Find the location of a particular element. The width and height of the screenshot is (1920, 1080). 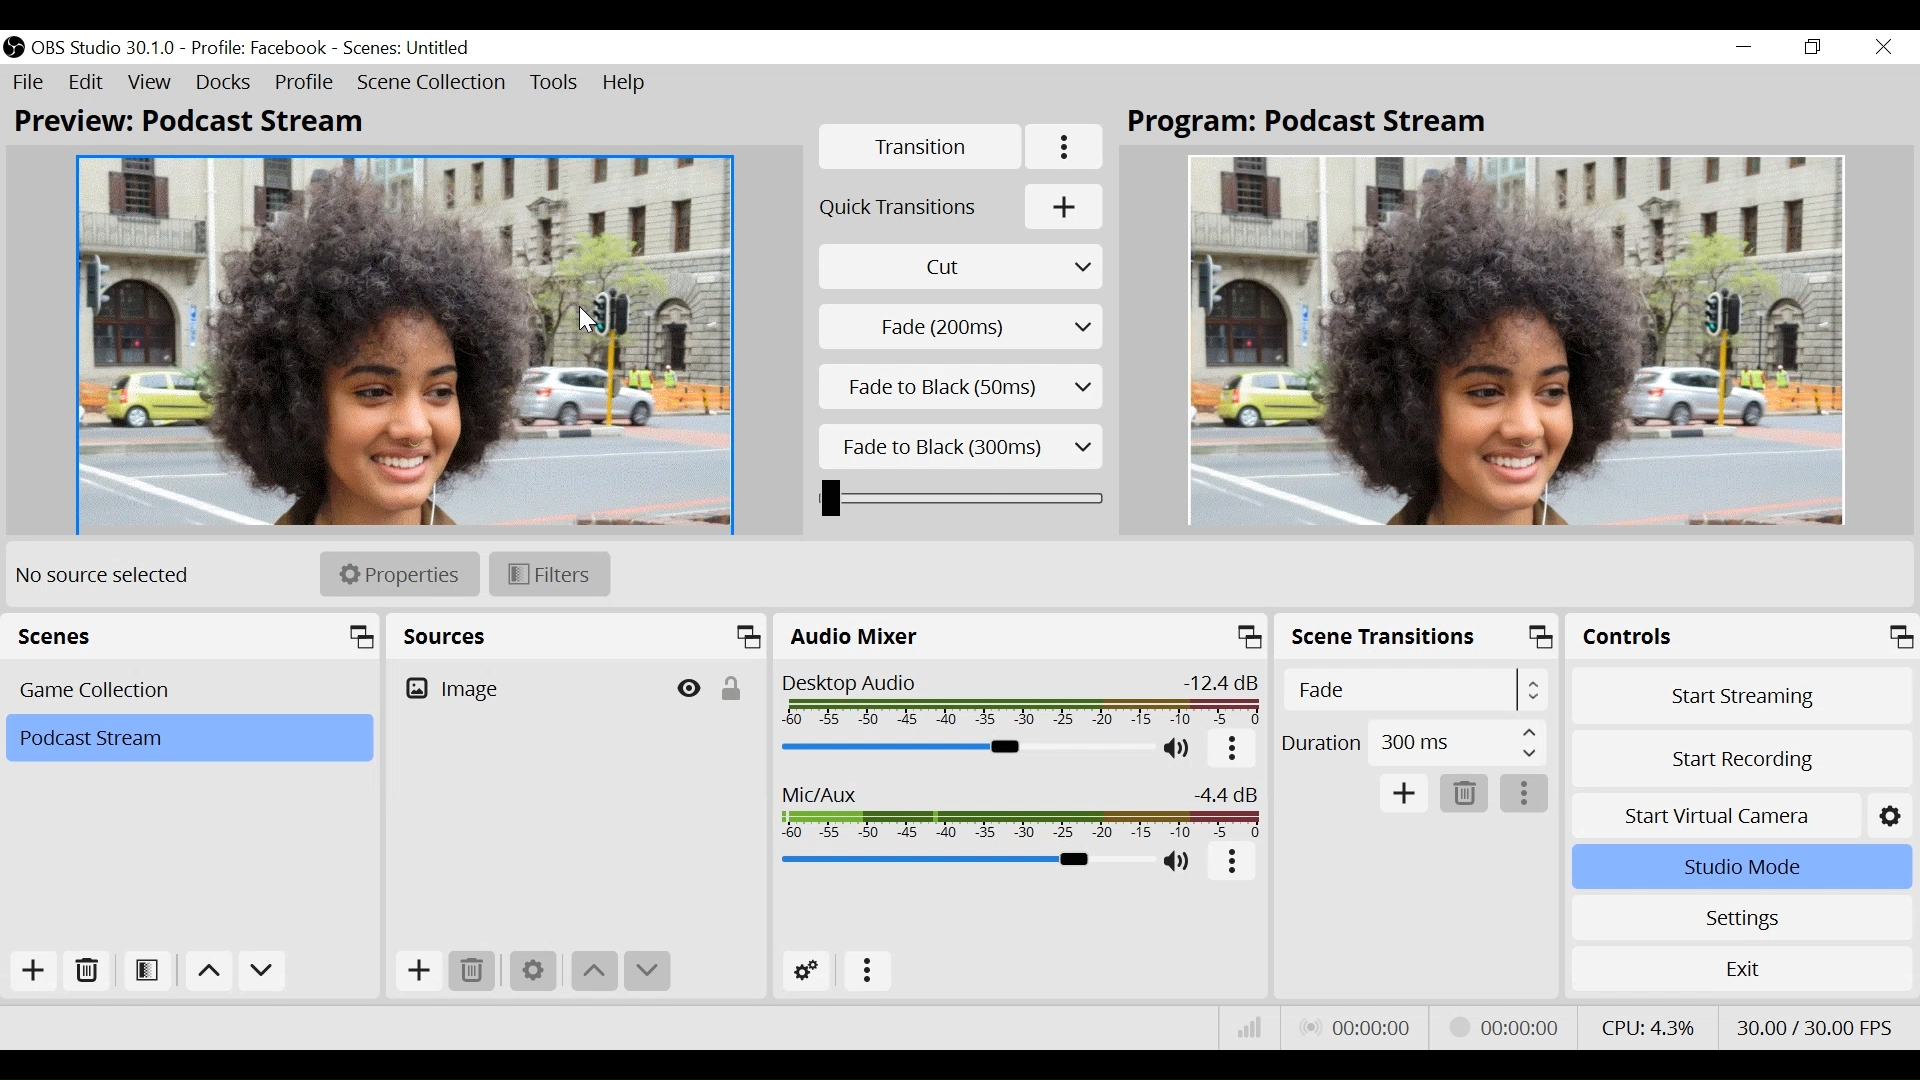

Select Scene Transition is located at coordinates (962, 327).